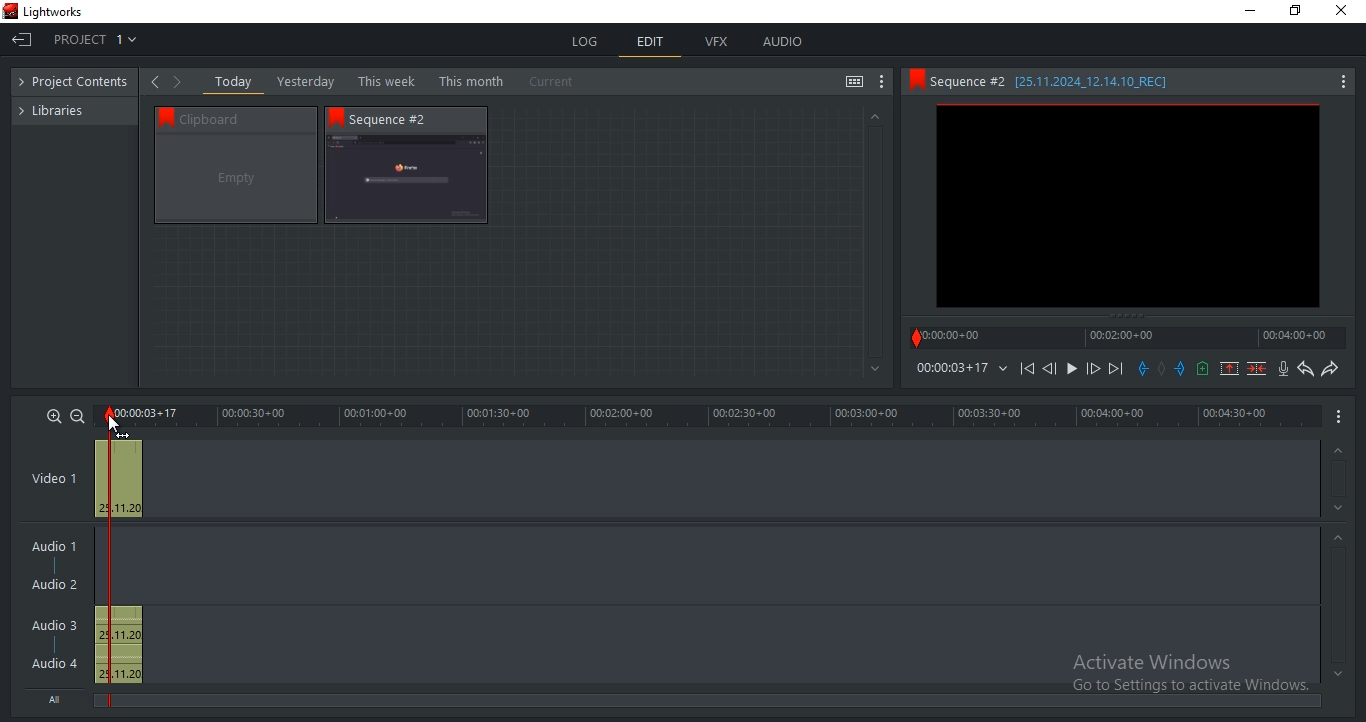 The image size is (1366, 722). I want to click on Bookmark icon, so click(336, 117).